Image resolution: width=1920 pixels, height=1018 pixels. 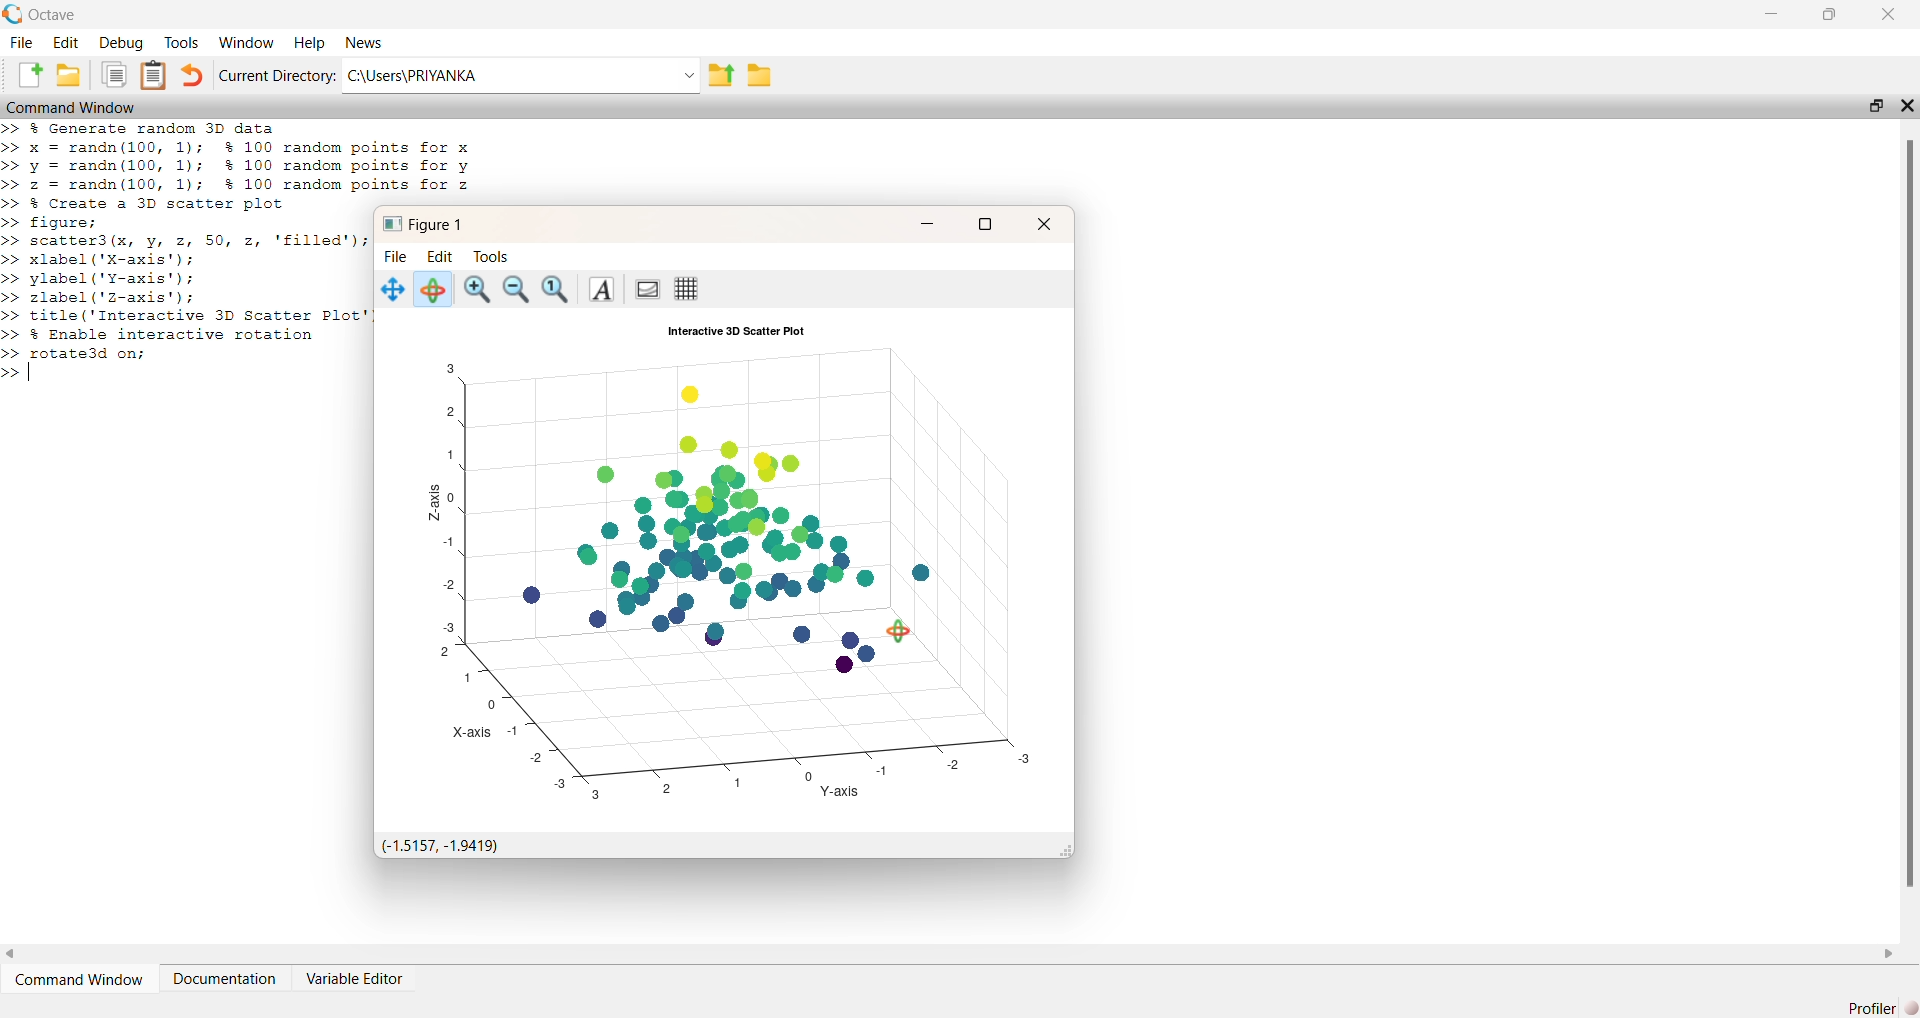 I want to click on Profiler, so click(x=1881, y=1006).